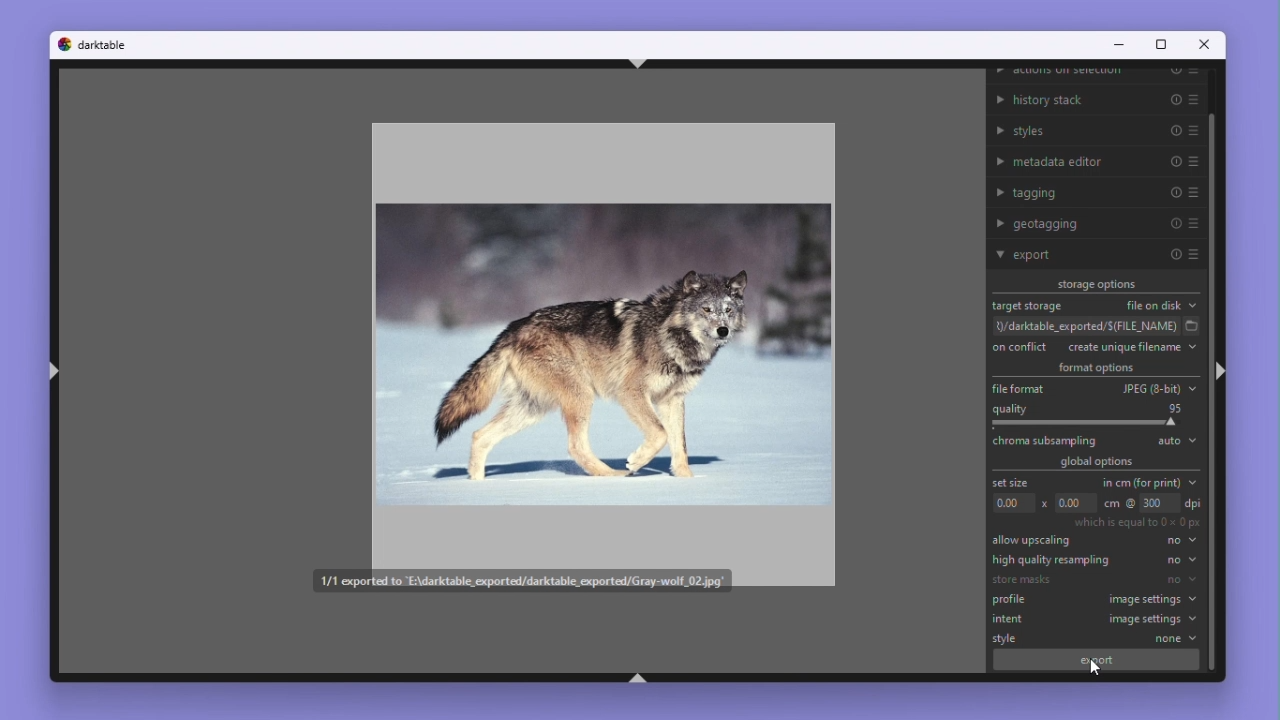 The width and height of the screenshot is (1280, 720). I want to click on image settings, so click(1153, 619).